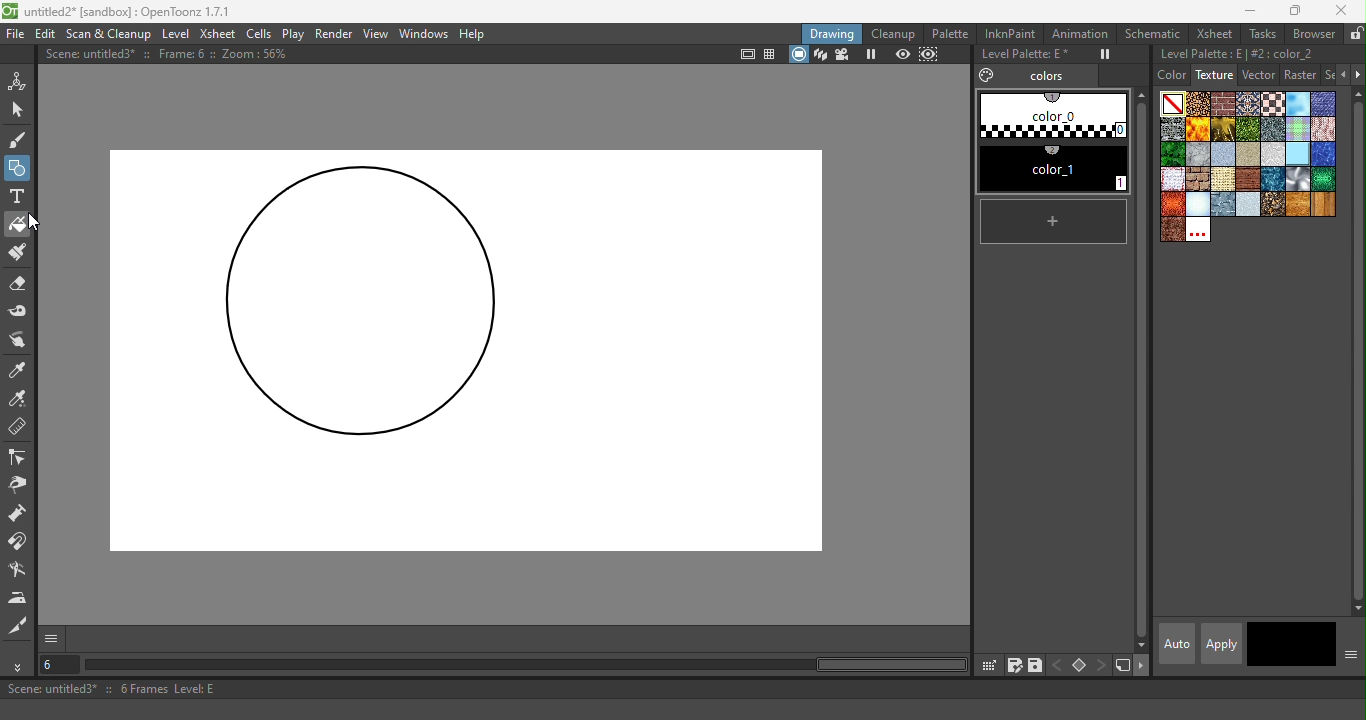 Image resolution: width=1366 pixels, height=720 pixels. Describe the element at coordinates (19, 428) in the screenshot. I see `Ruler tool` at that location.